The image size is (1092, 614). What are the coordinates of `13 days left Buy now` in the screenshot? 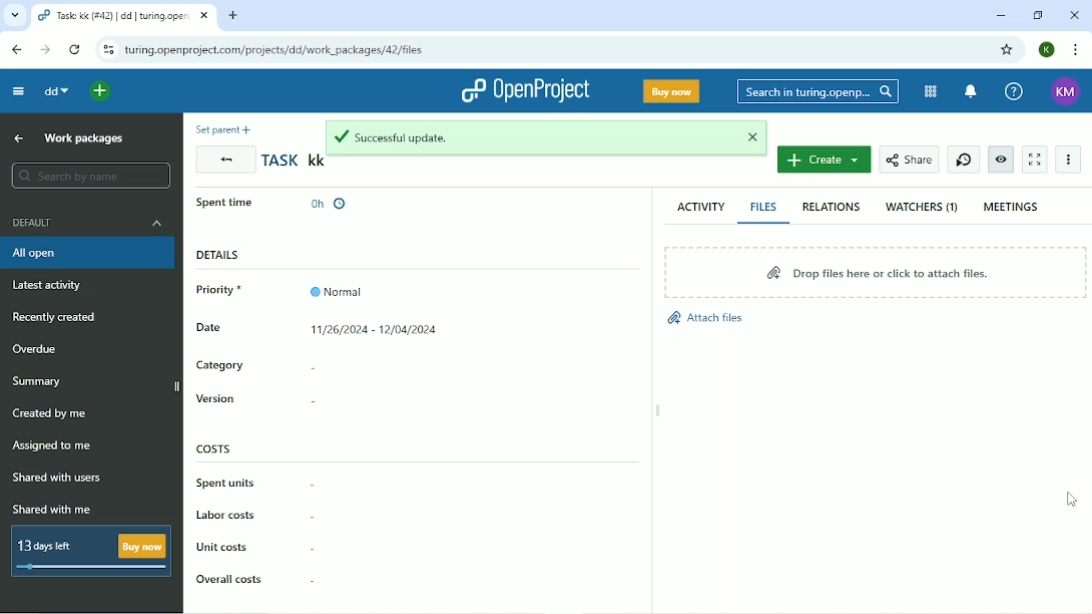 It's located at (89, 553).